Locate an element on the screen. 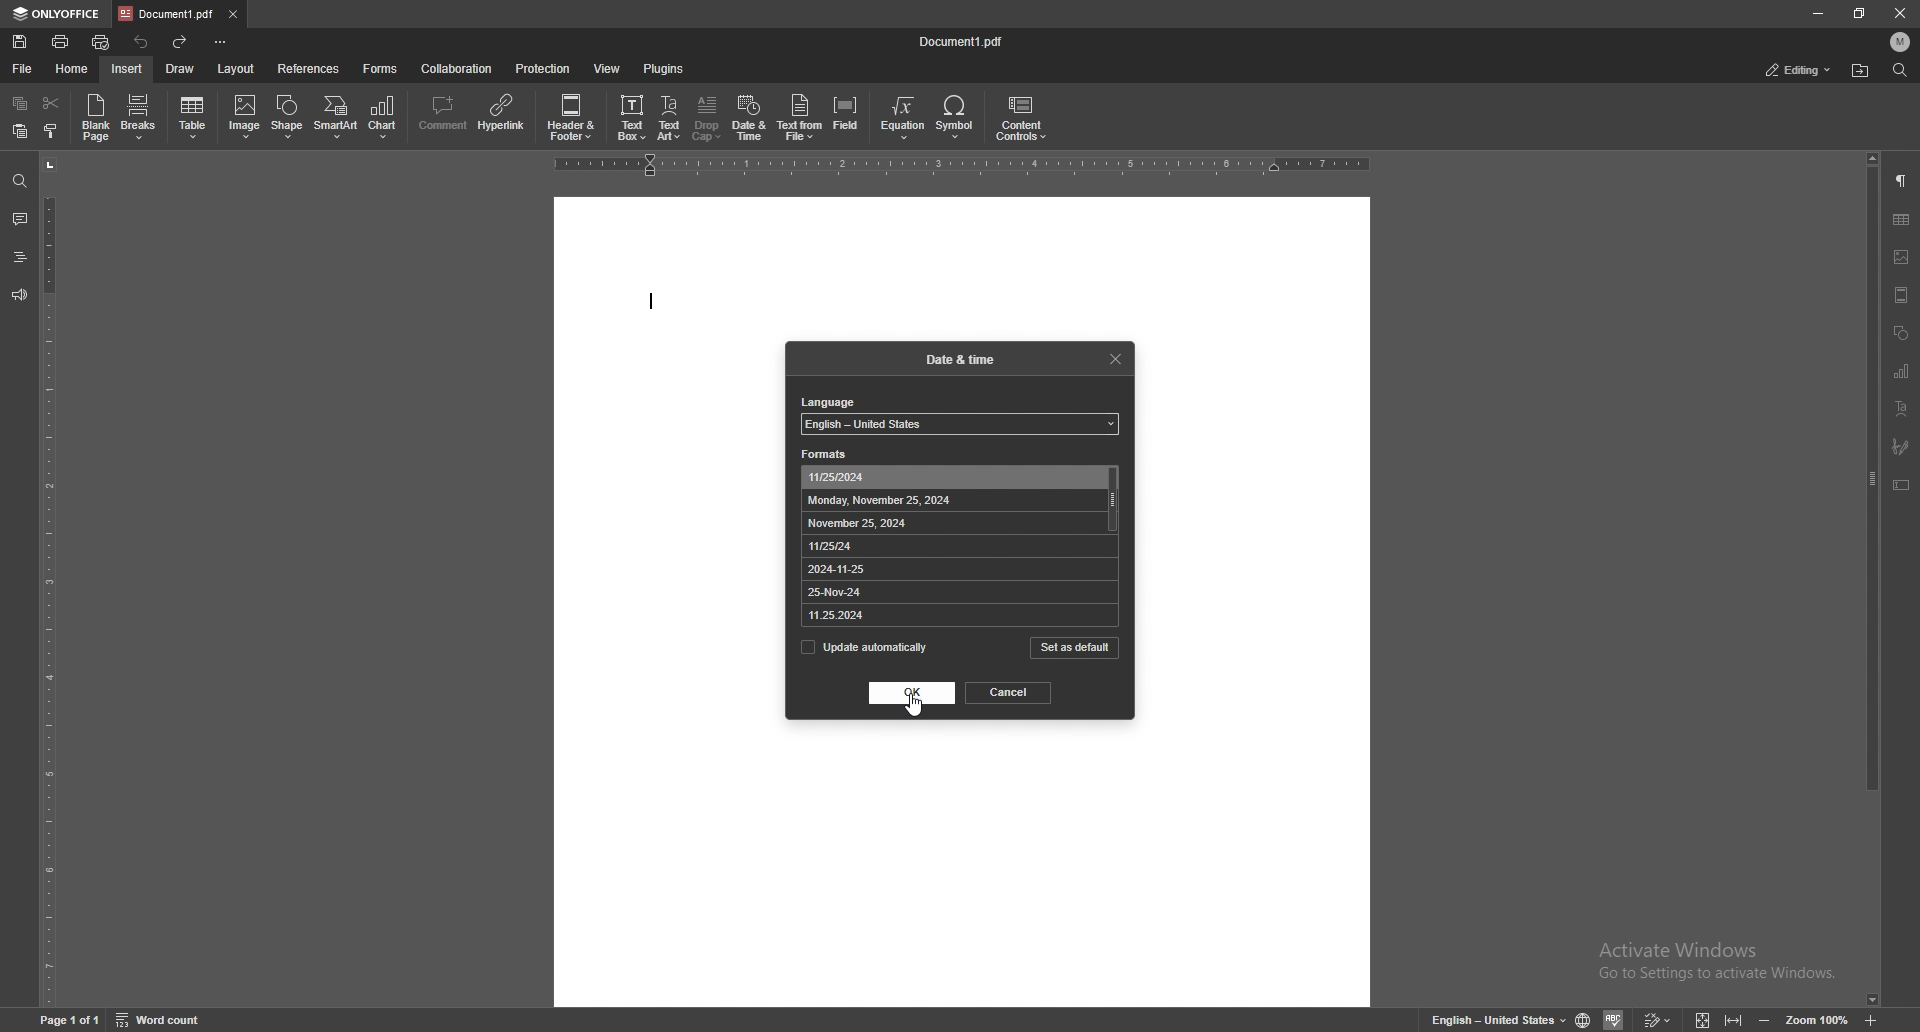 The image size is (1920, 1032). horizontal scale is located at coordinates (963, 170).